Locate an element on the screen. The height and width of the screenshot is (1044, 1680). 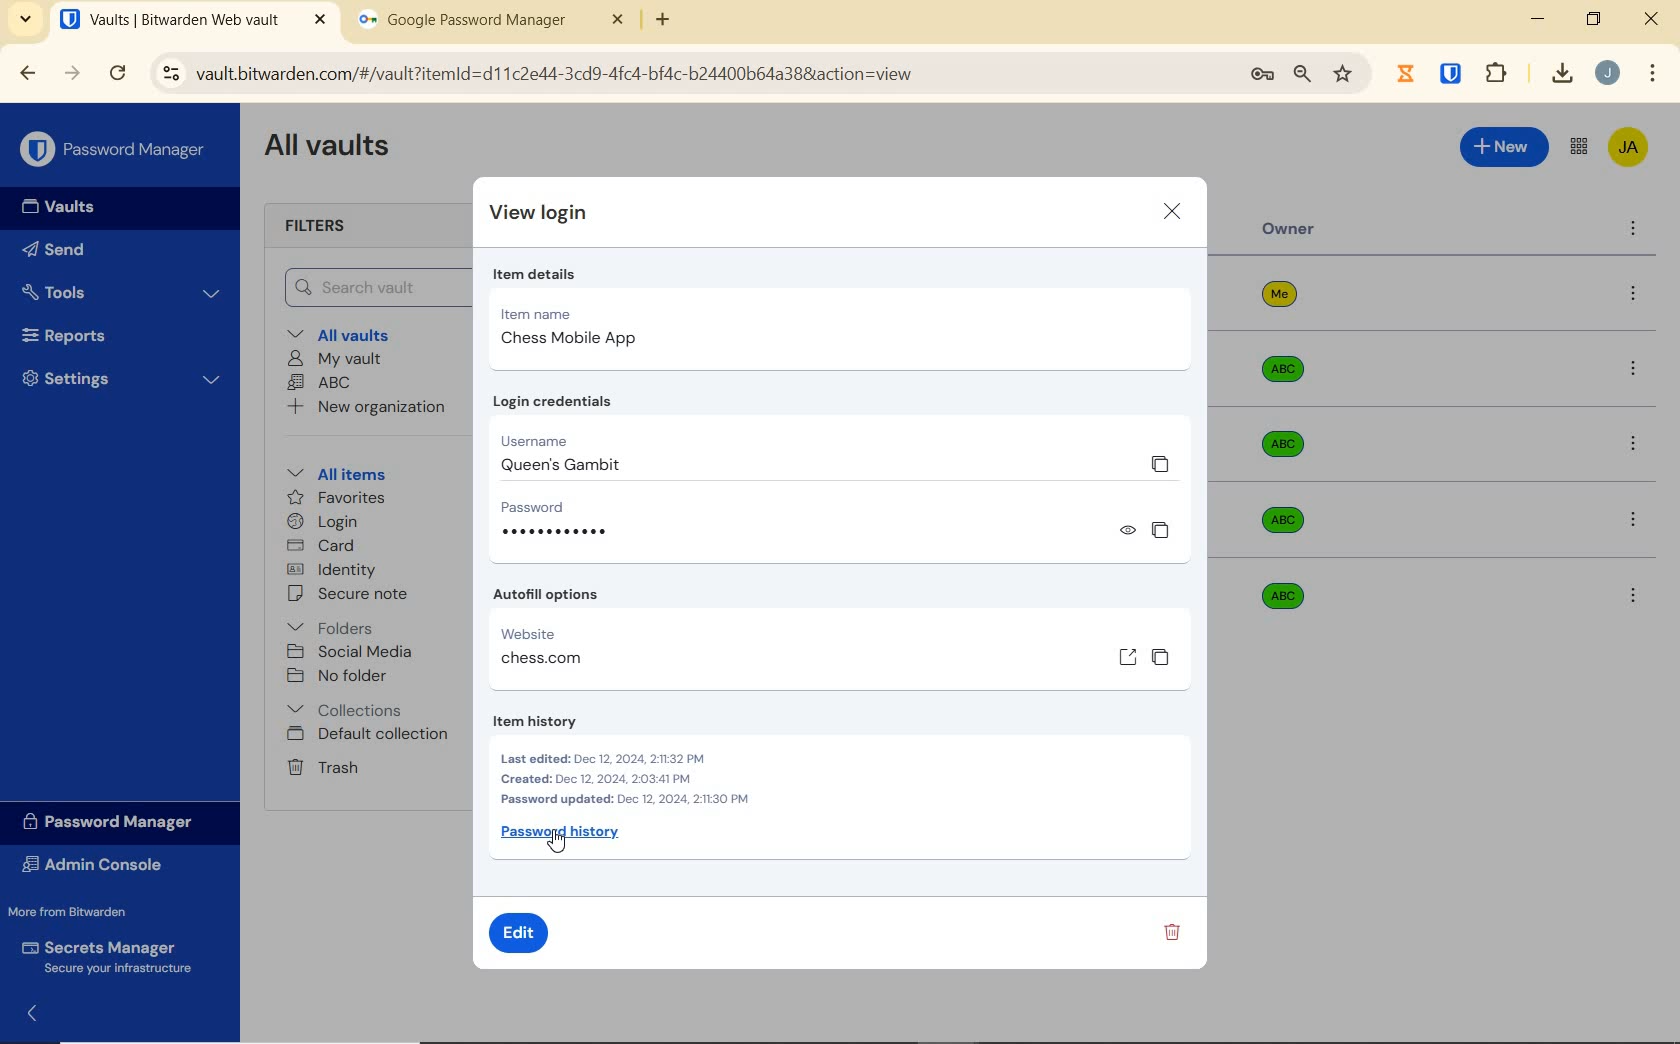
search tabs is located at coordinates (25, 23).